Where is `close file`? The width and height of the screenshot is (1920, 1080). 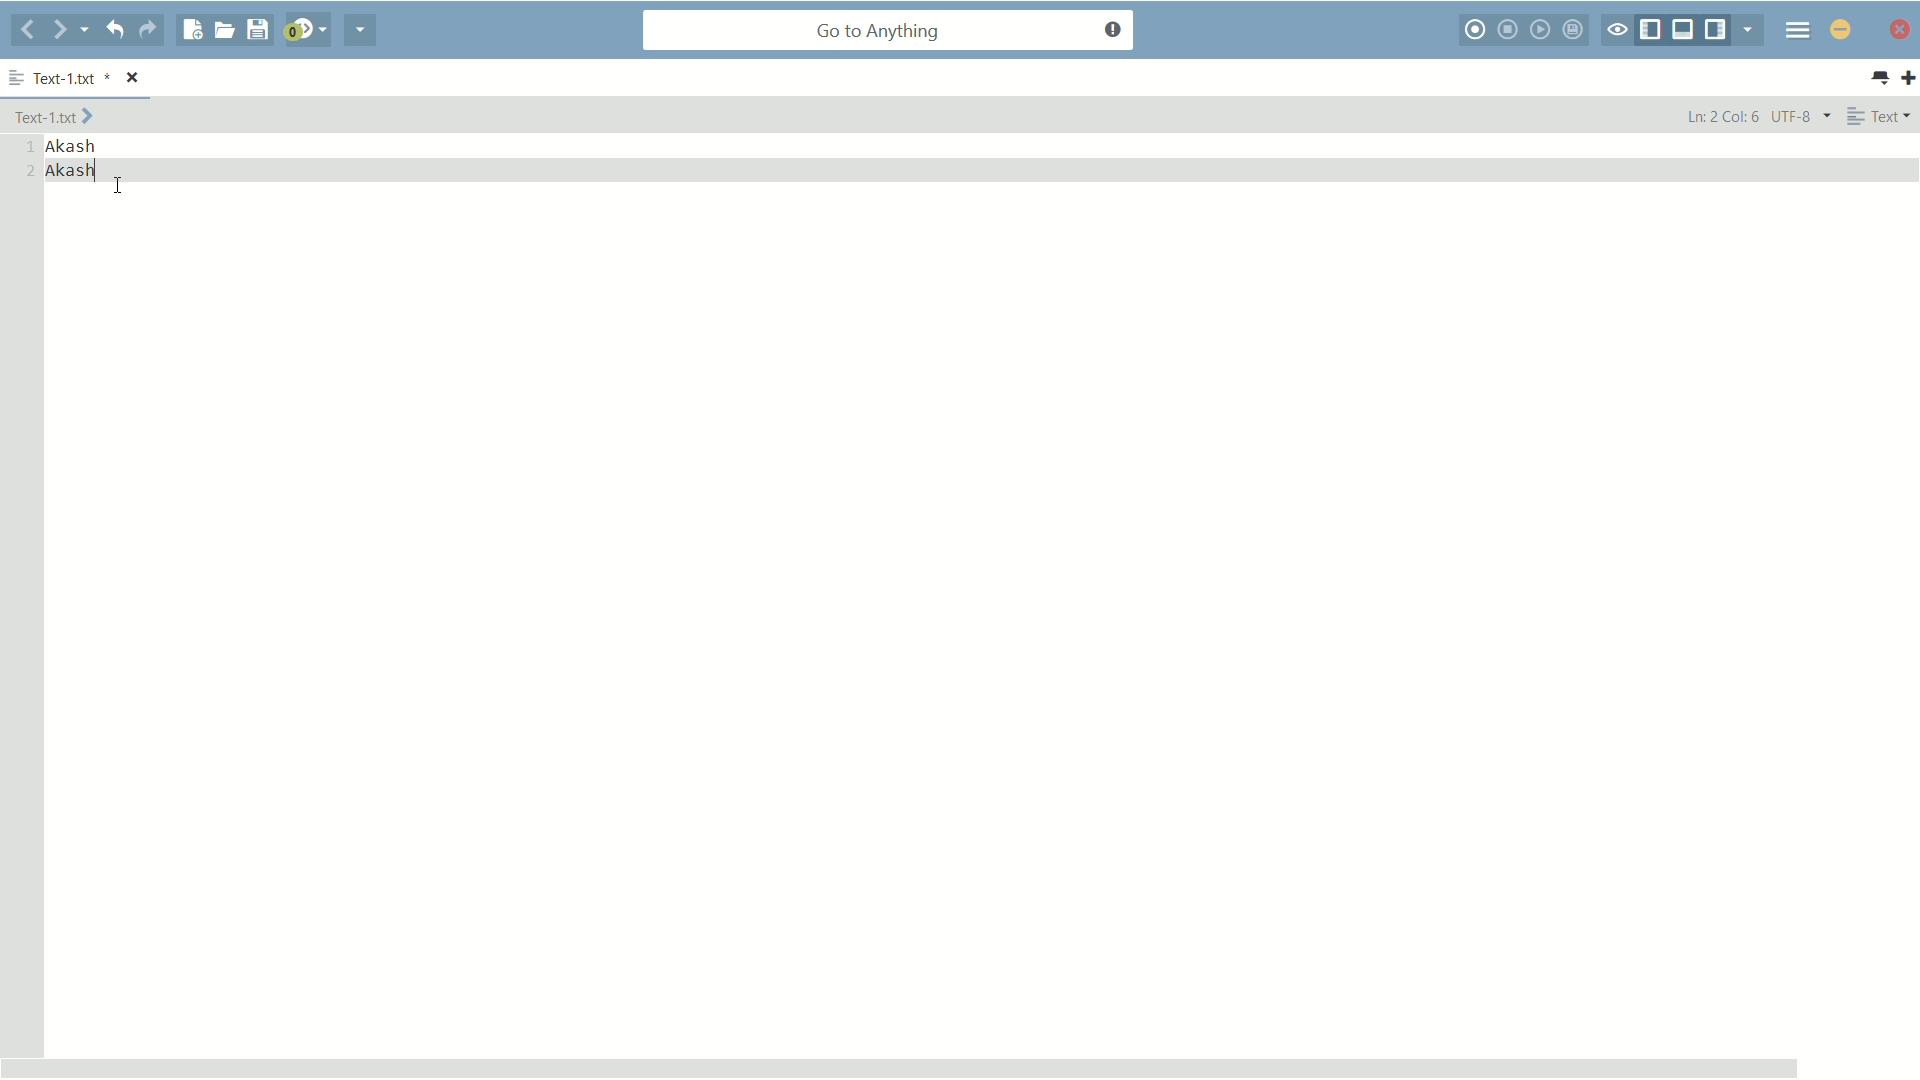
close file is located at coordinates (133, 76).